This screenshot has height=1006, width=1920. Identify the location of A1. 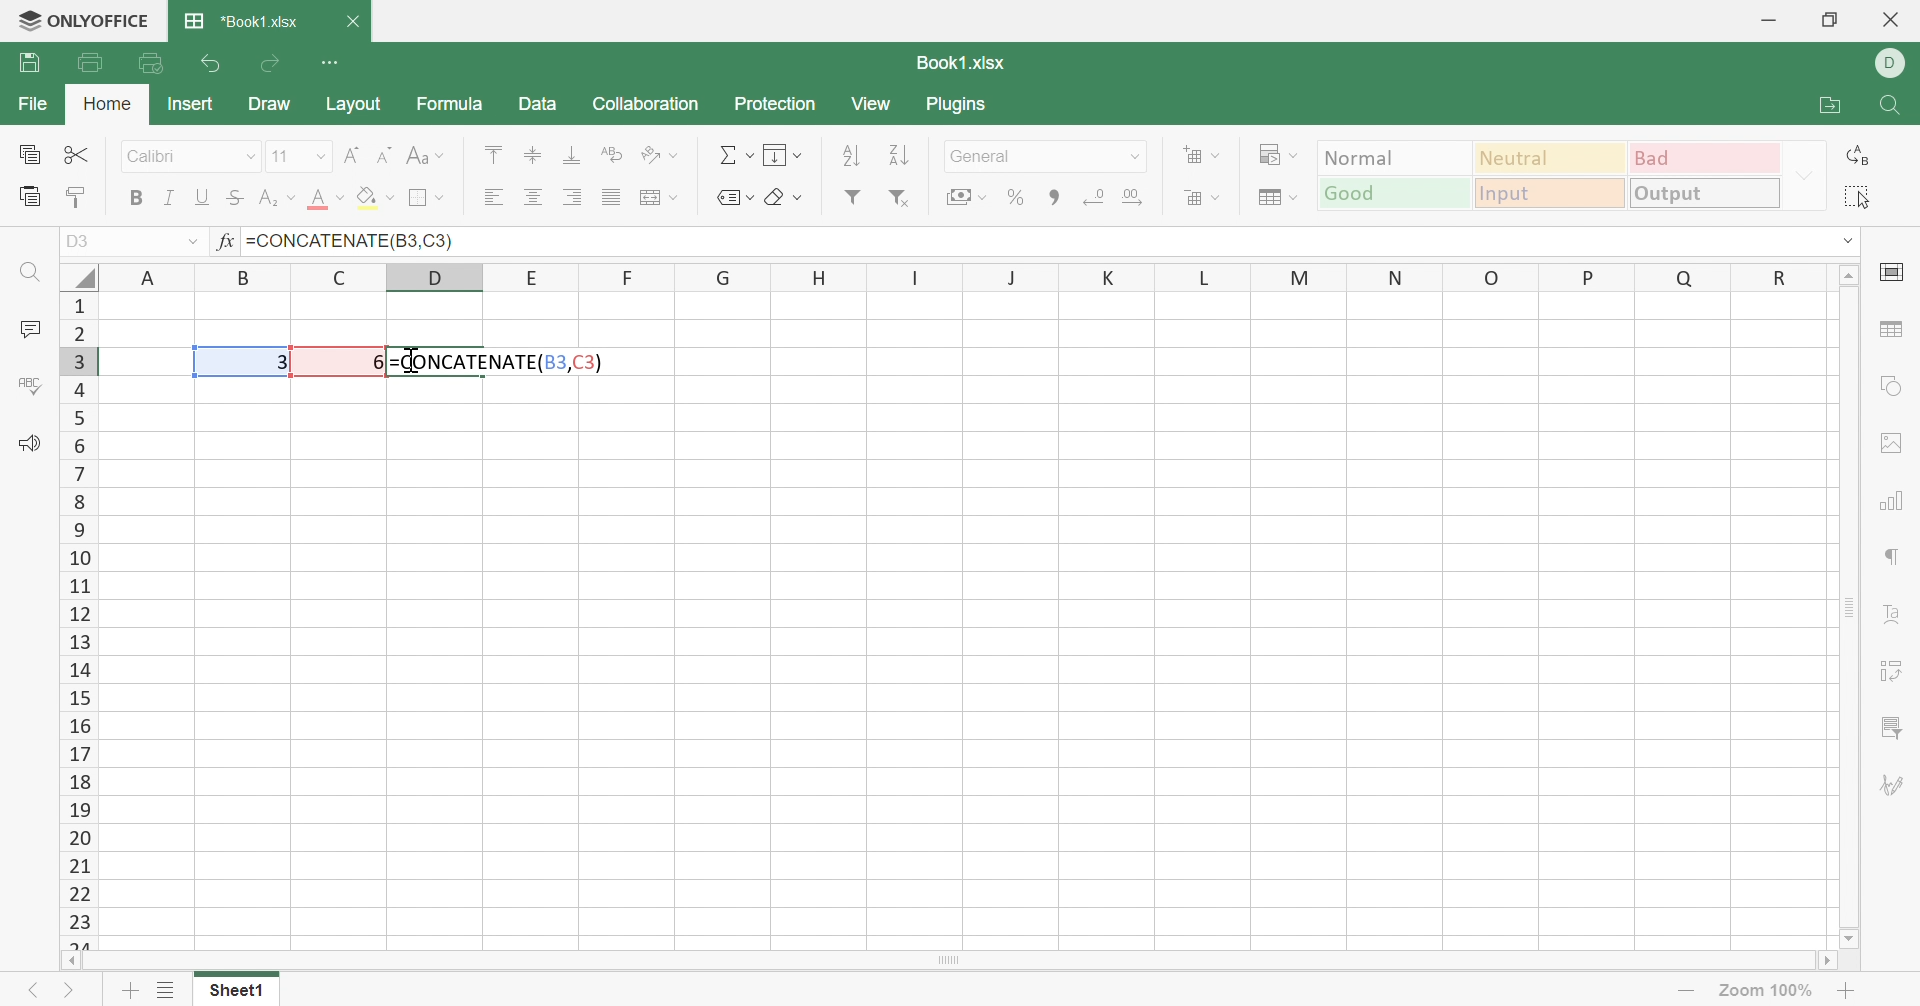
(84, 243).